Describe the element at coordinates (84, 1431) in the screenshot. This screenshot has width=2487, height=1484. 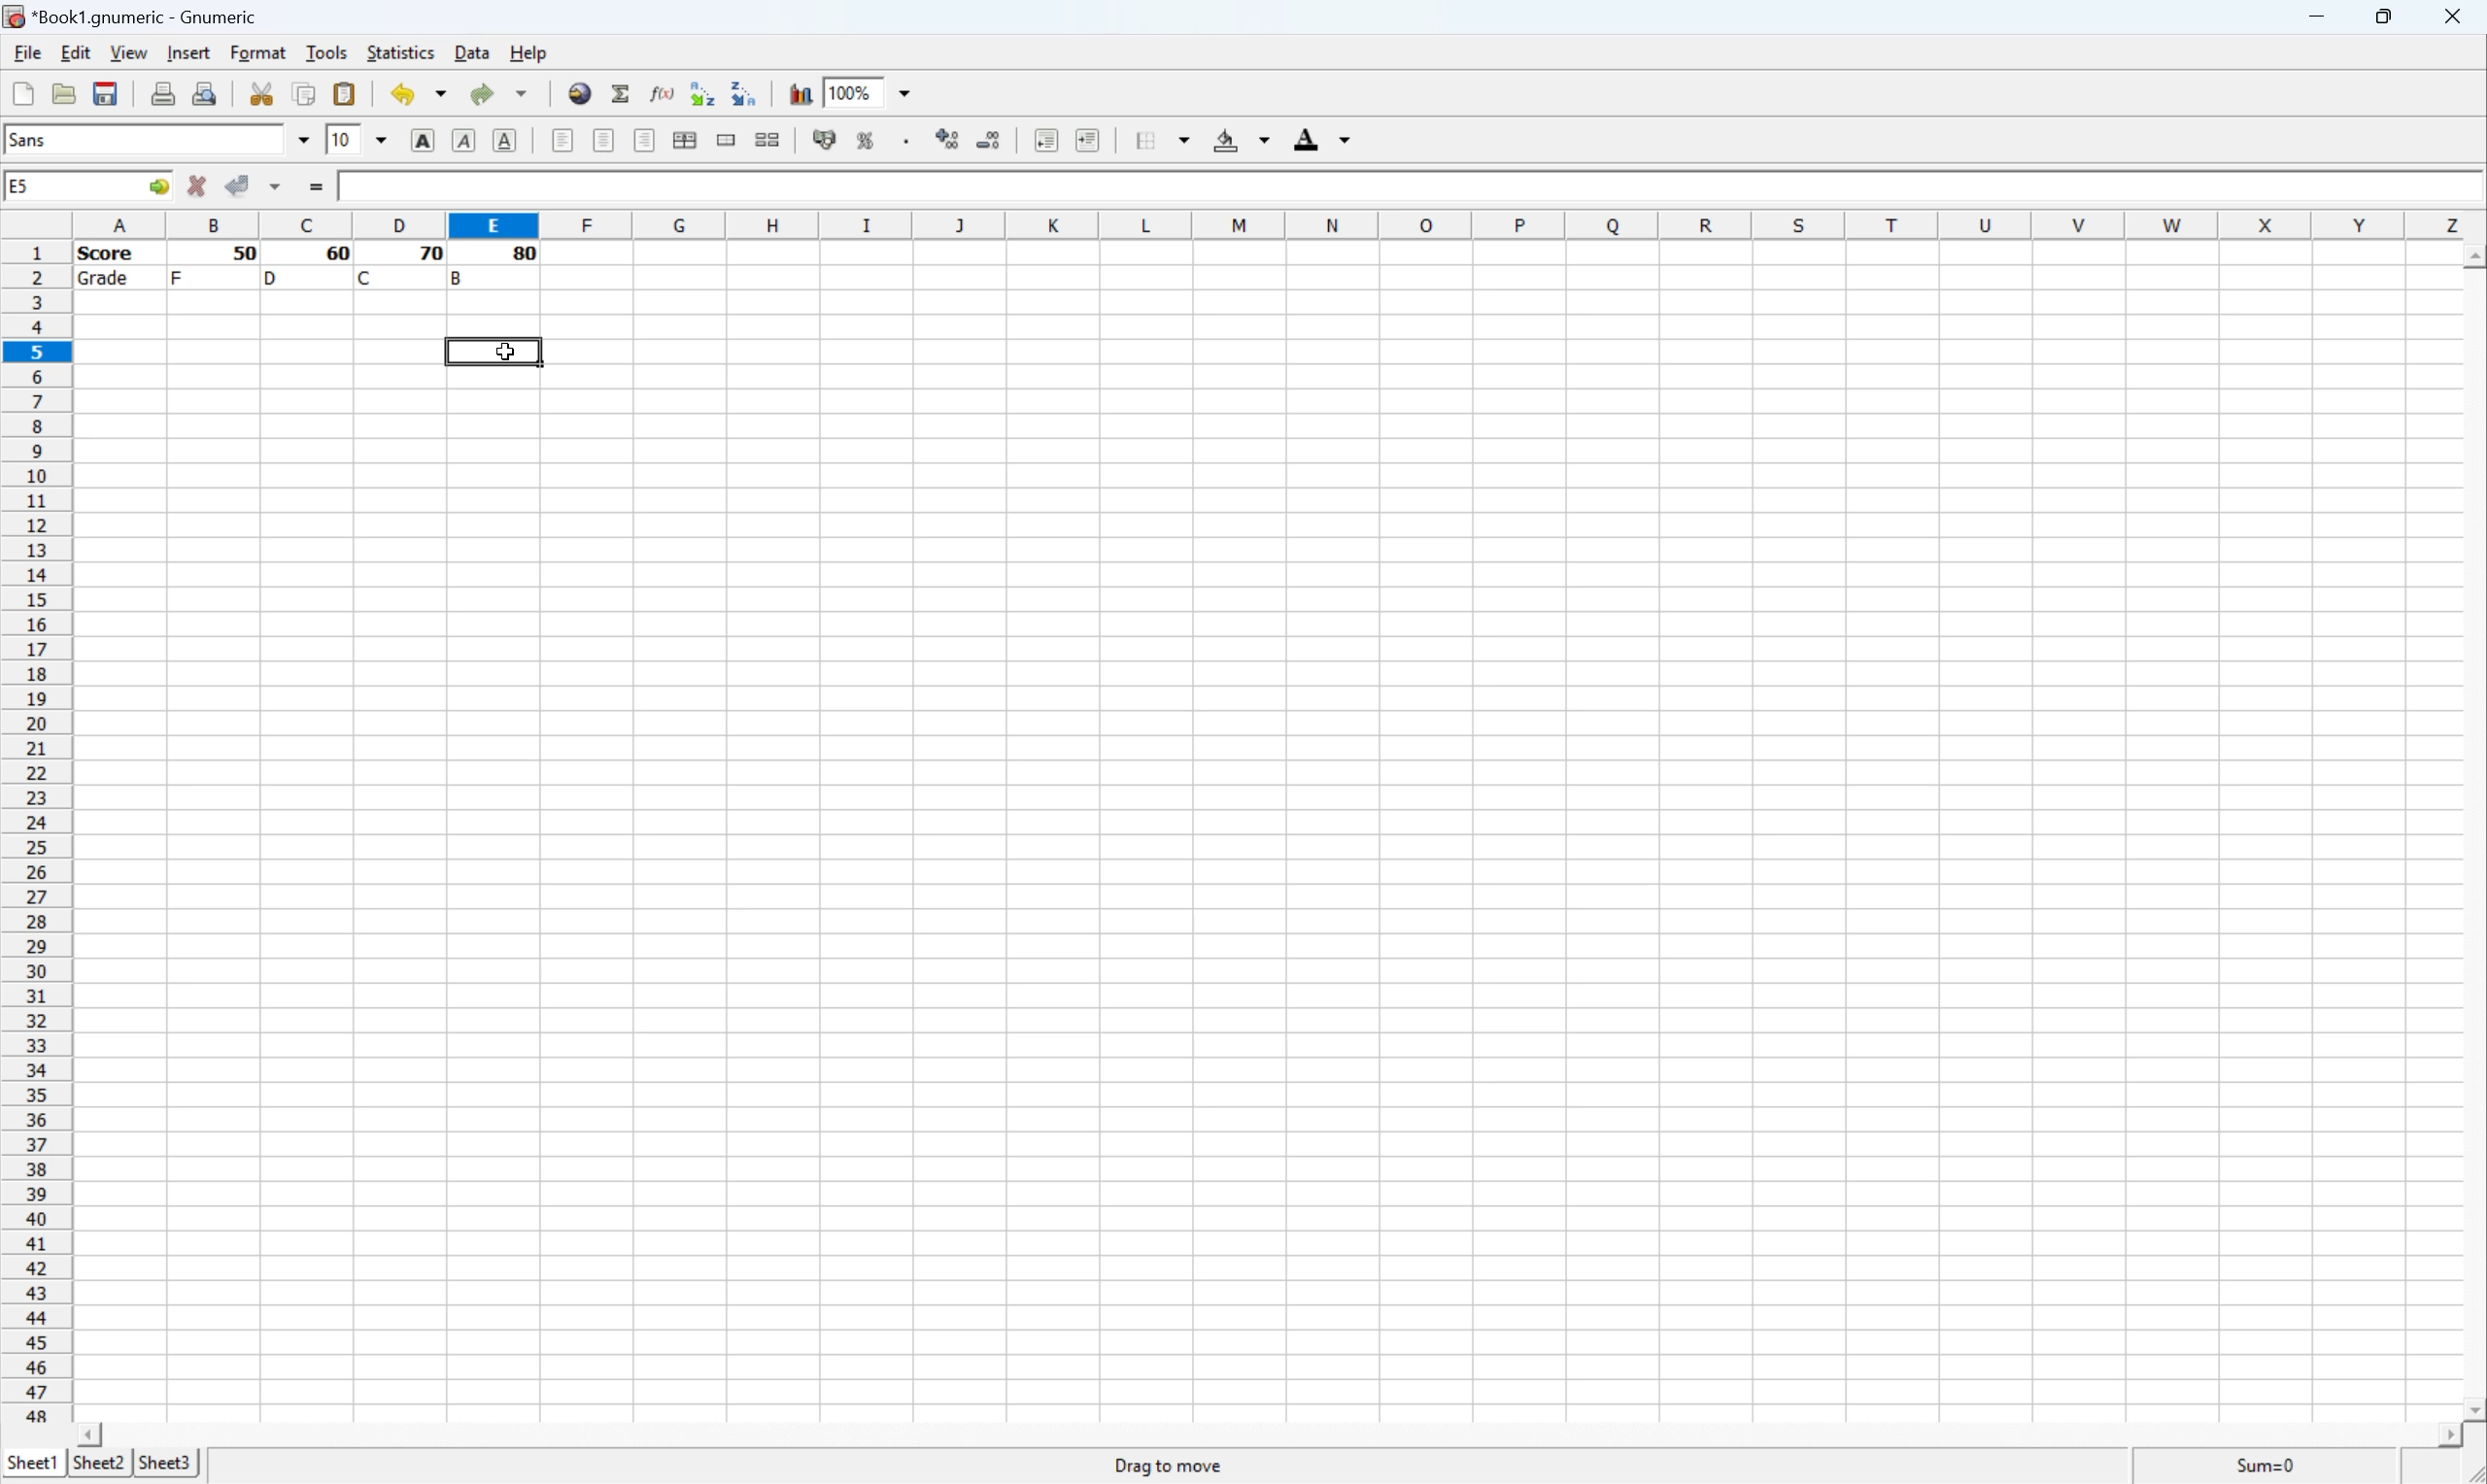
I see `Scroll Left` at that location.